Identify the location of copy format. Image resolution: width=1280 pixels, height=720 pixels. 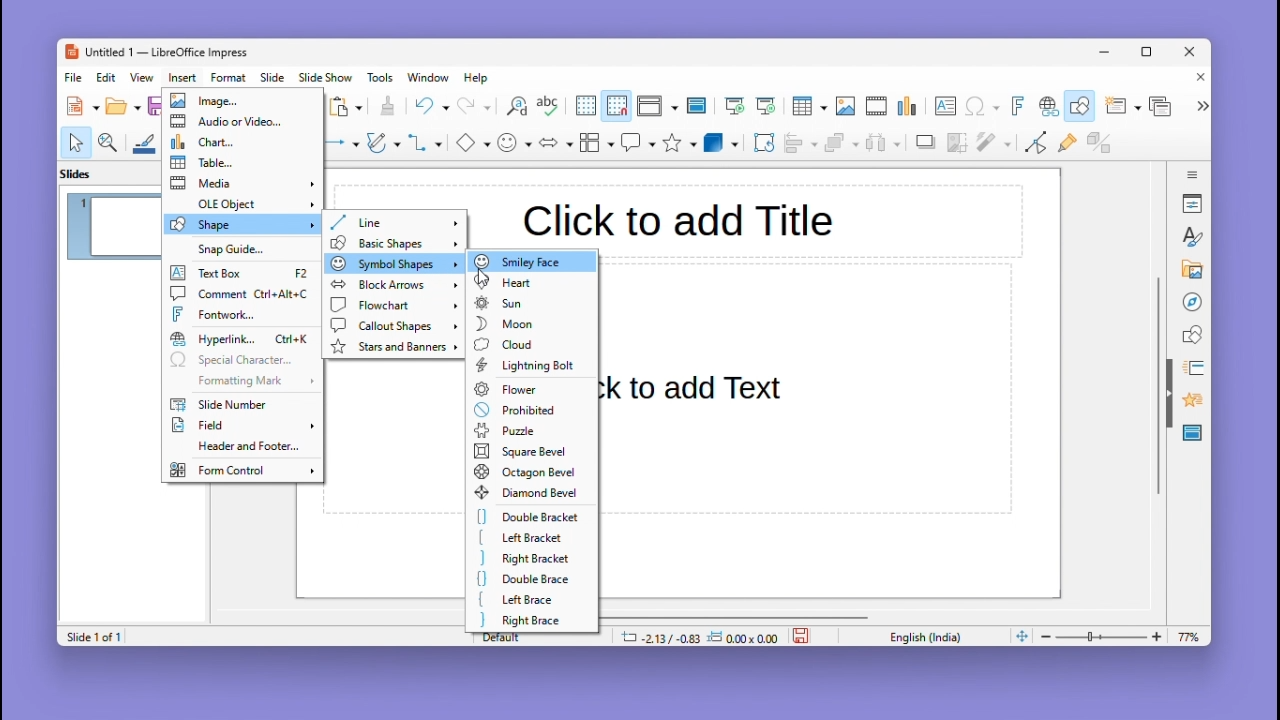
(386, 108).